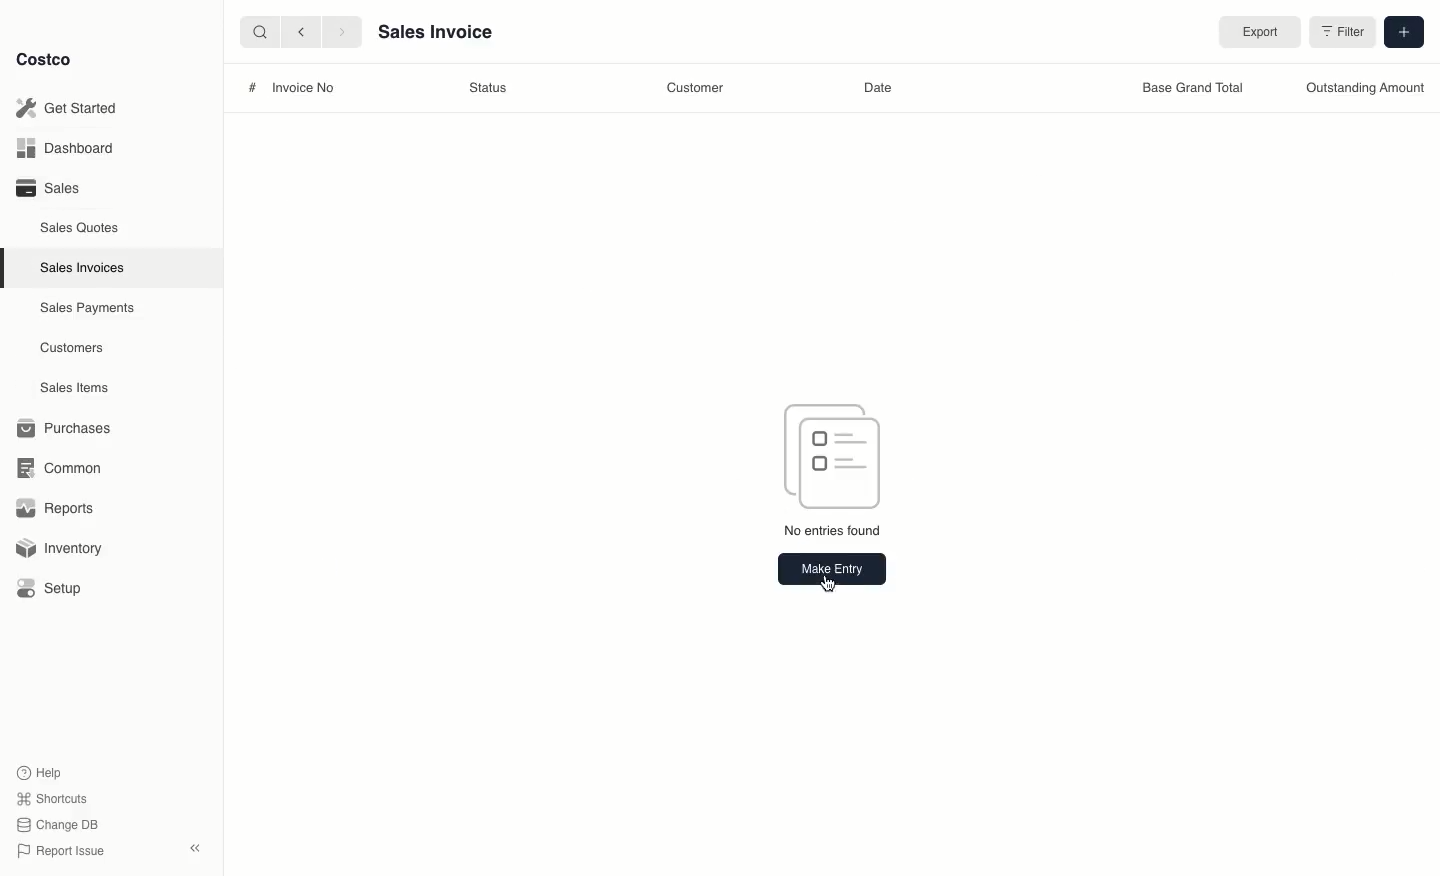  Describe the element at coordinates (47, 188) in the screenshot. I see `Sales` at that location.